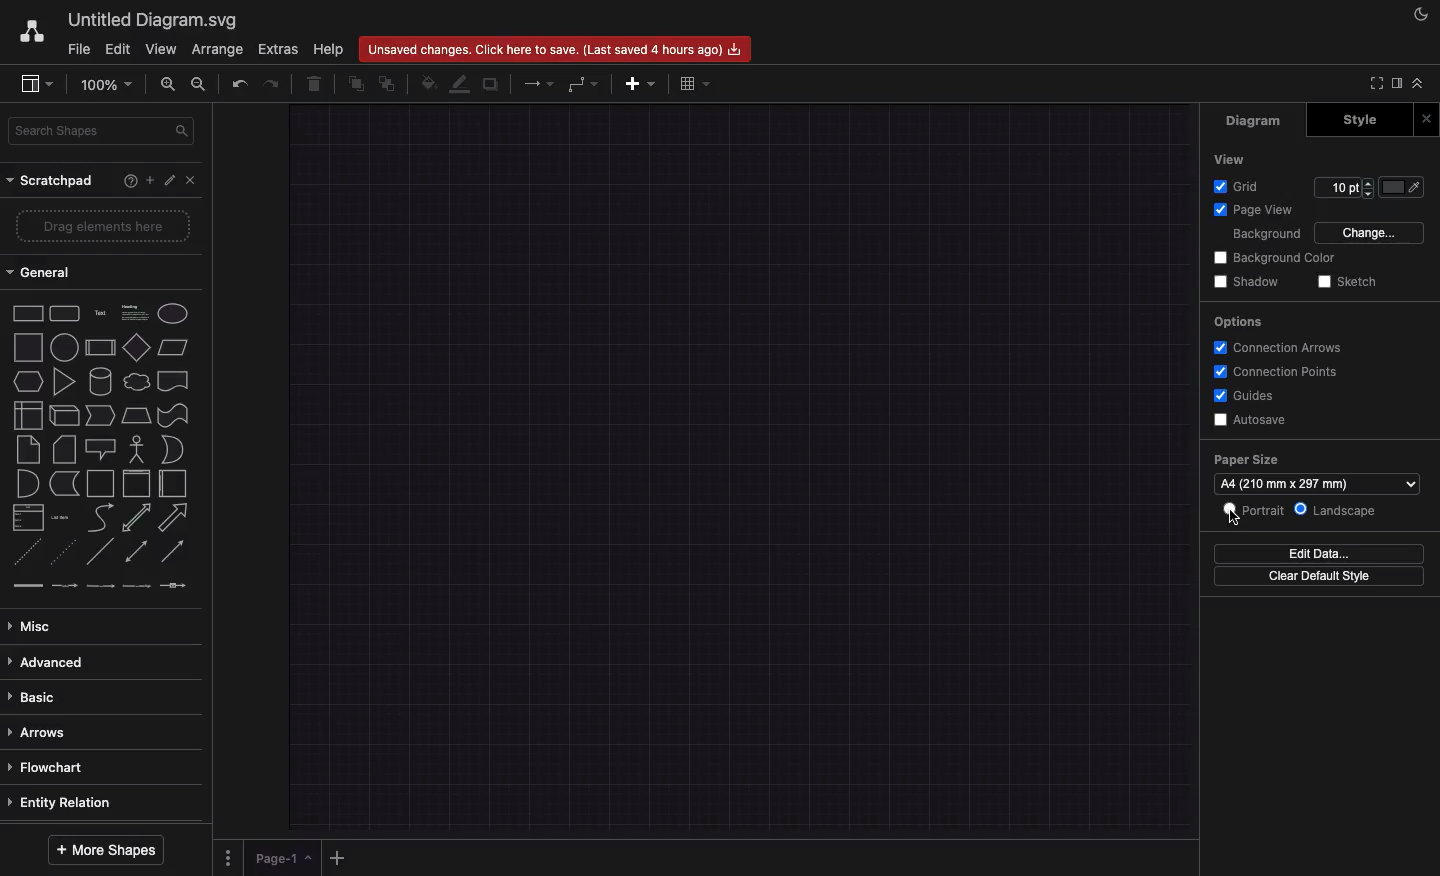  What do you see at coordinates (121, 182) in the screenshot?
I see `Help` at bounding box center [121, 182].